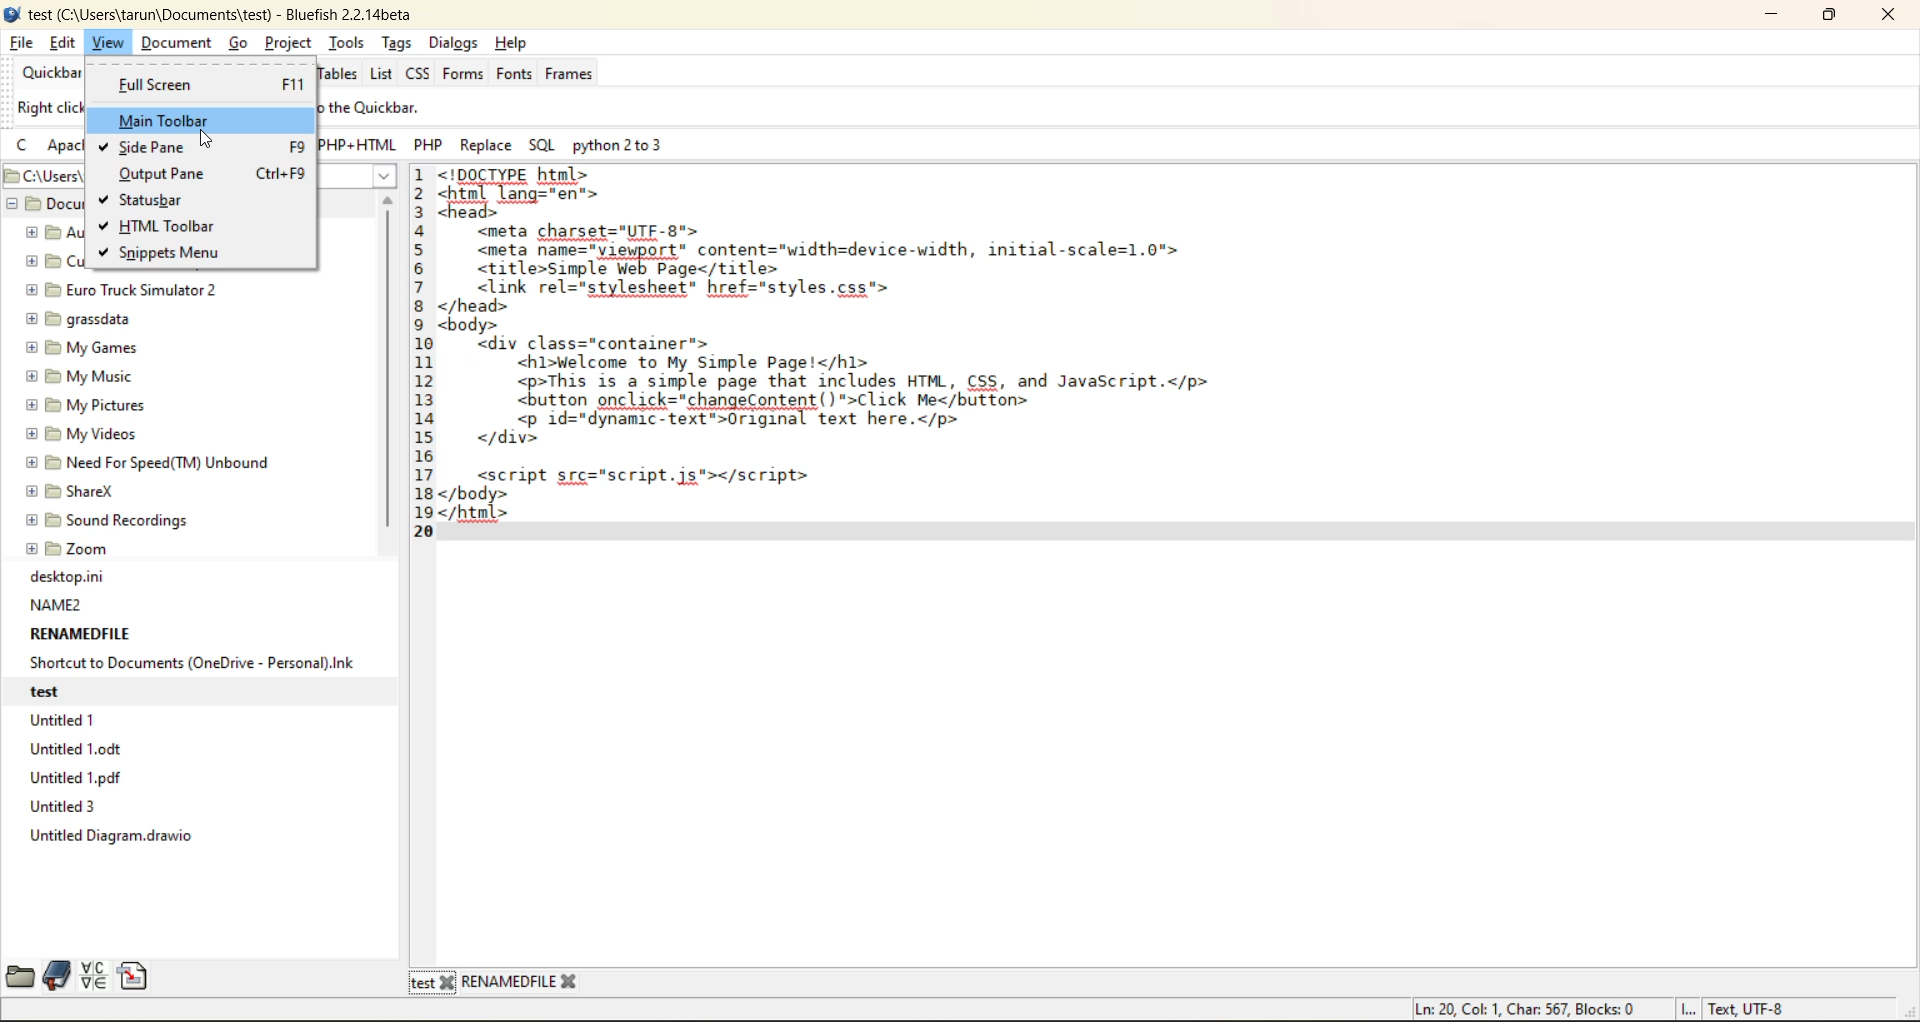 Image resolution: width=1920 pixels, height=1022 pixels. Describe the element at coordinates (211, 142) in the screenshot. I see `cursor` at that location.